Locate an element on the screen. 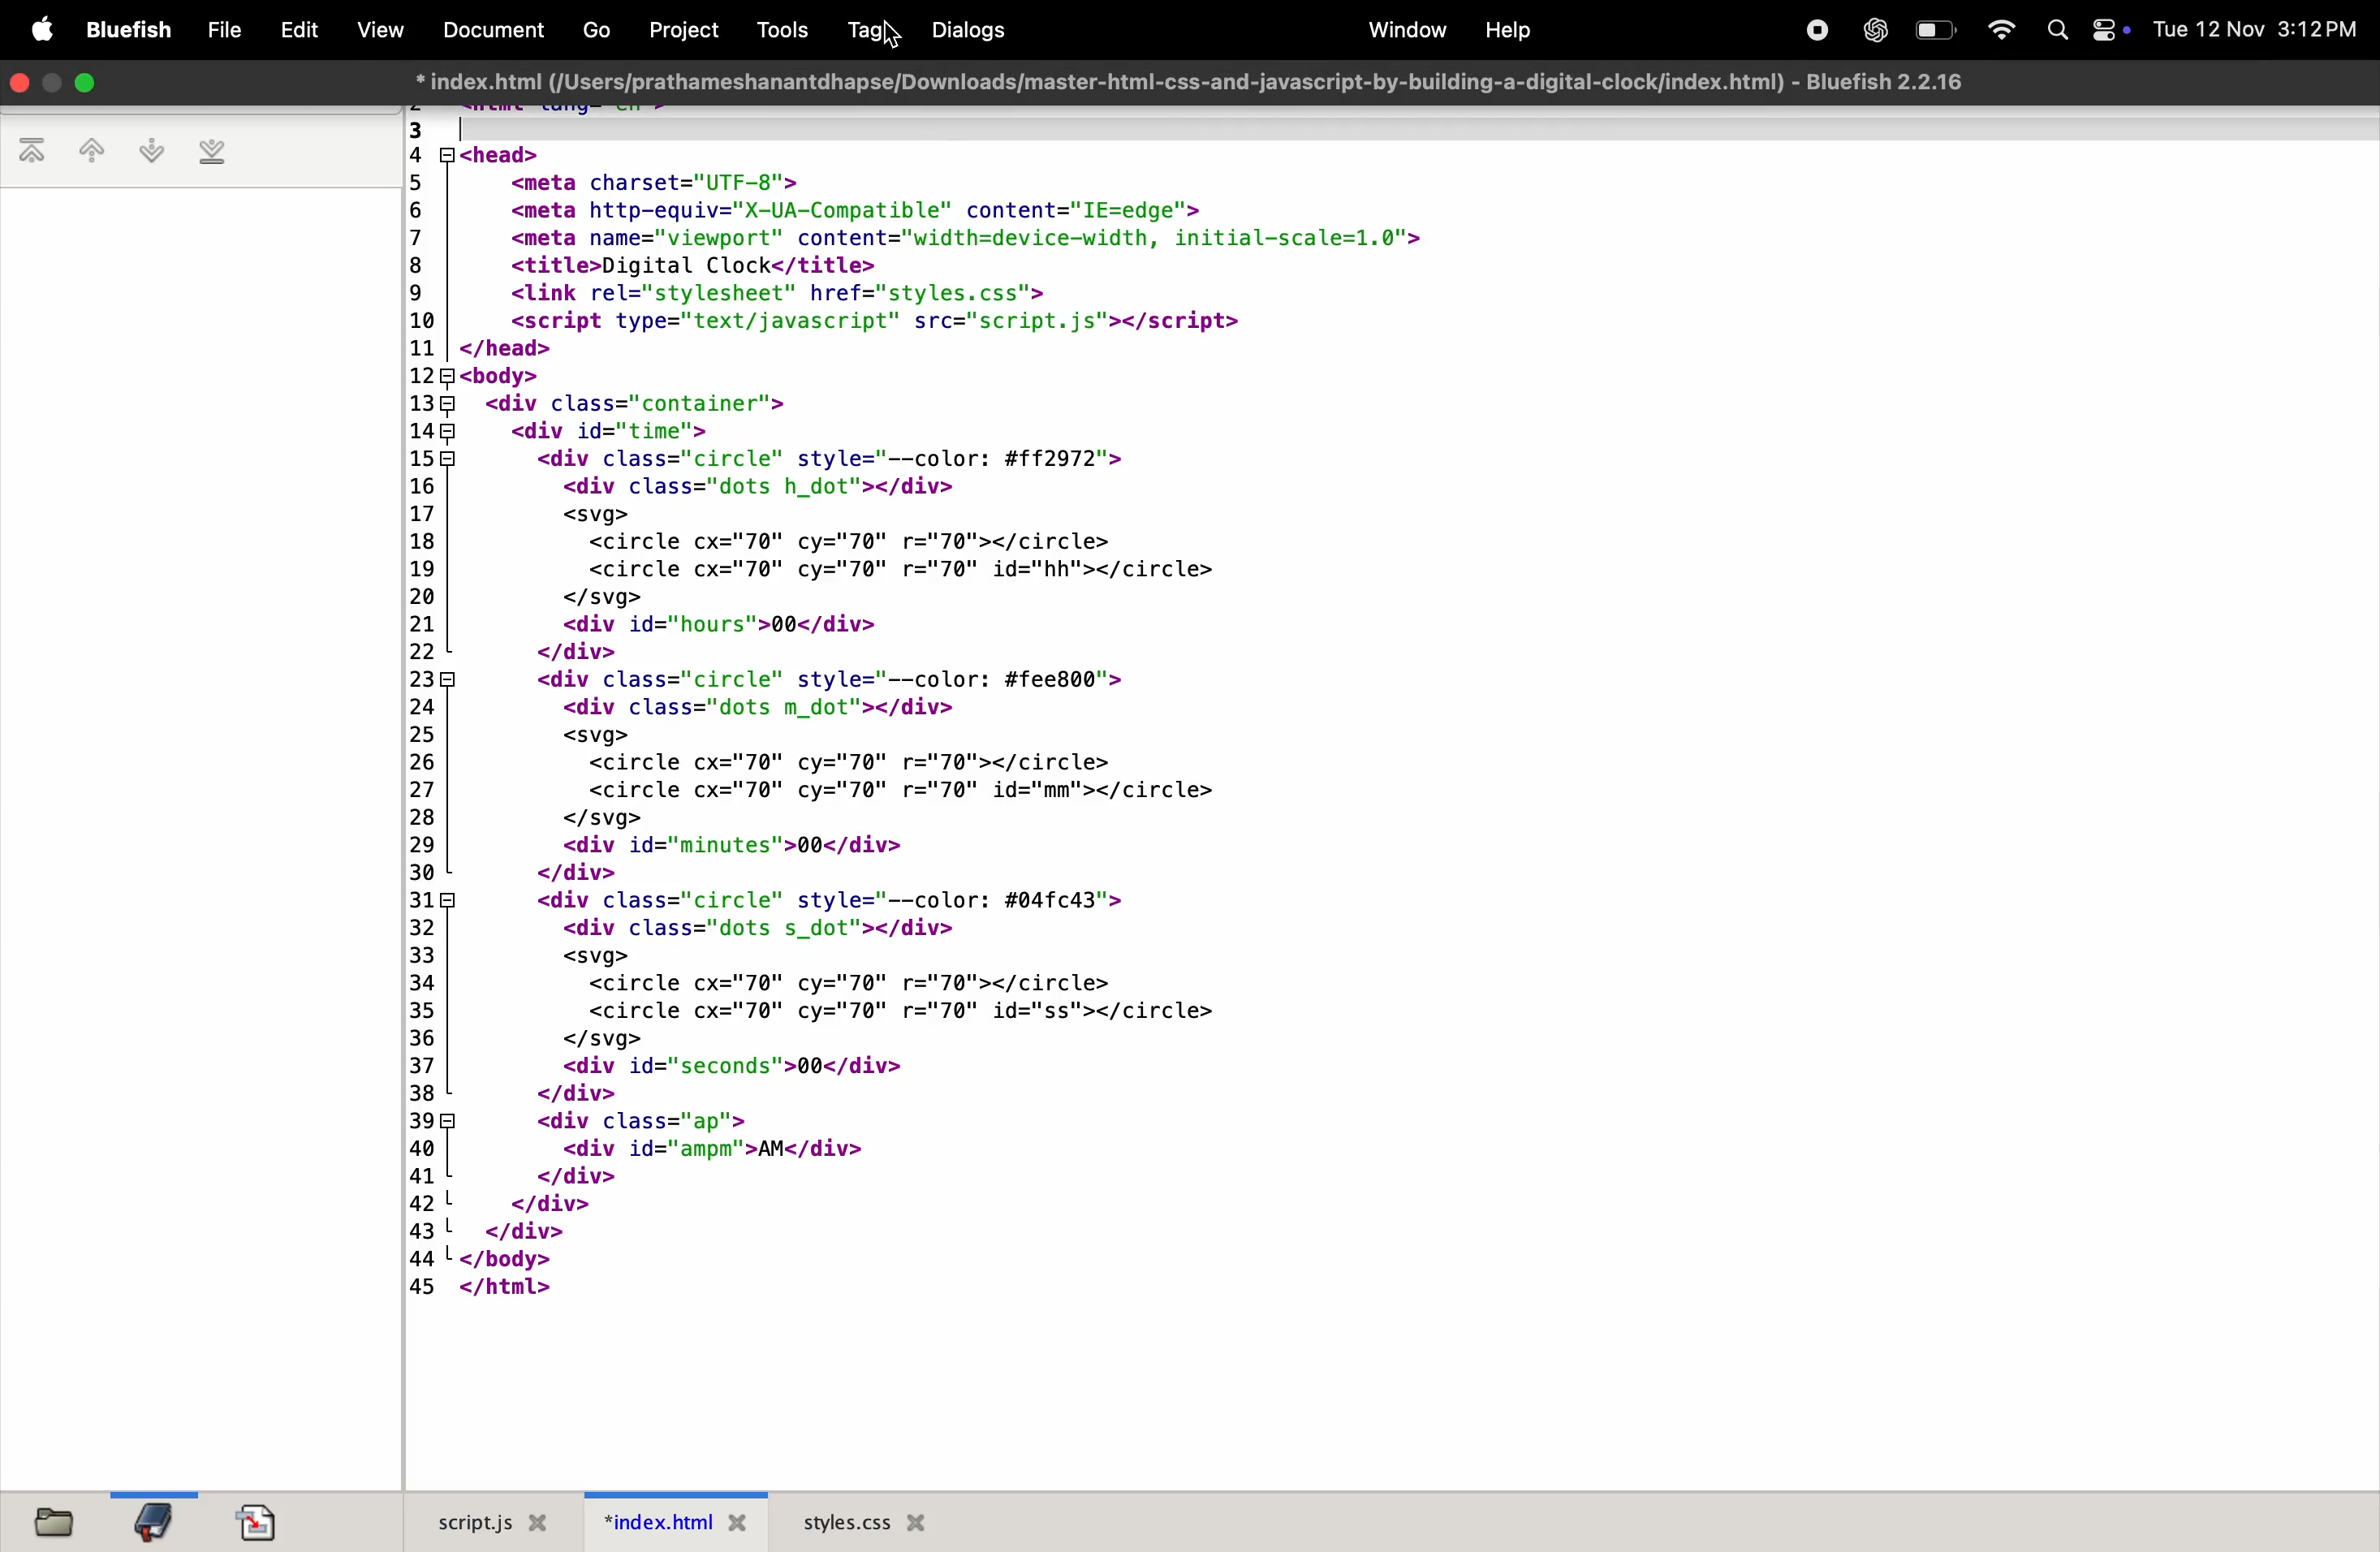 The image size is (2380, 1552). document is located at coordinates (488, 28).